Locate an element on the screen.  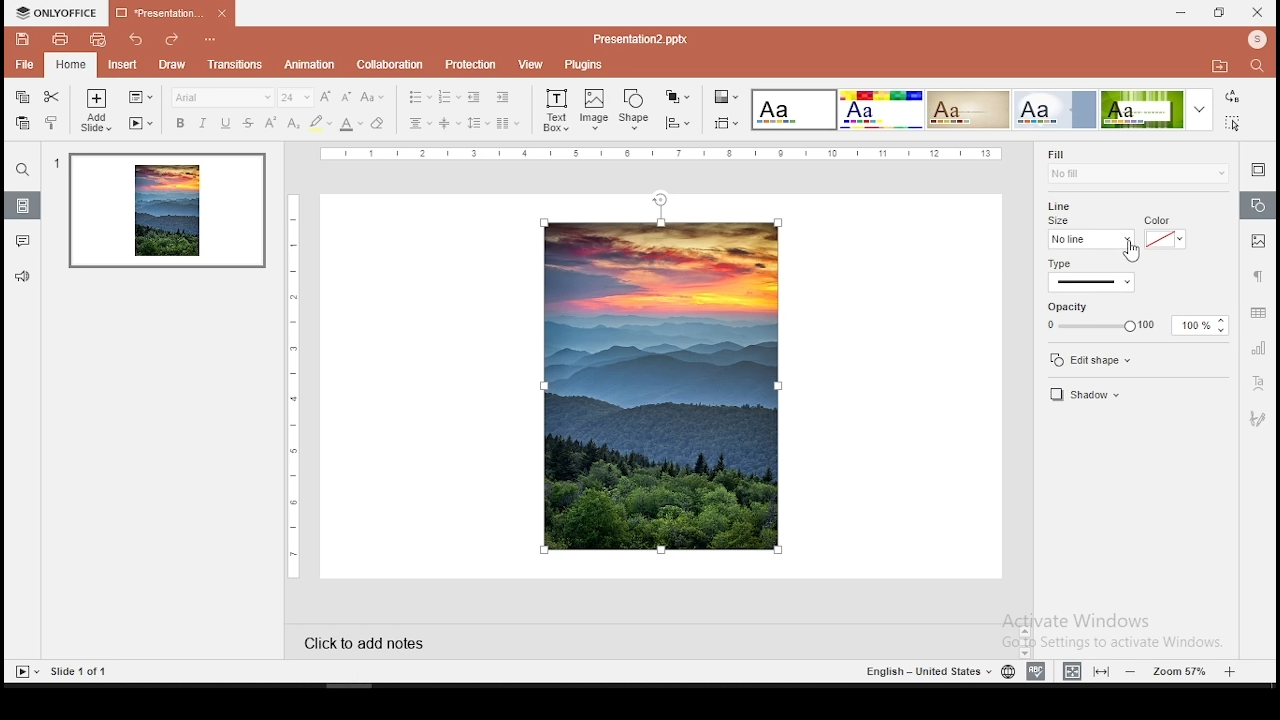
increase font size is located at coordinates (326, 96).